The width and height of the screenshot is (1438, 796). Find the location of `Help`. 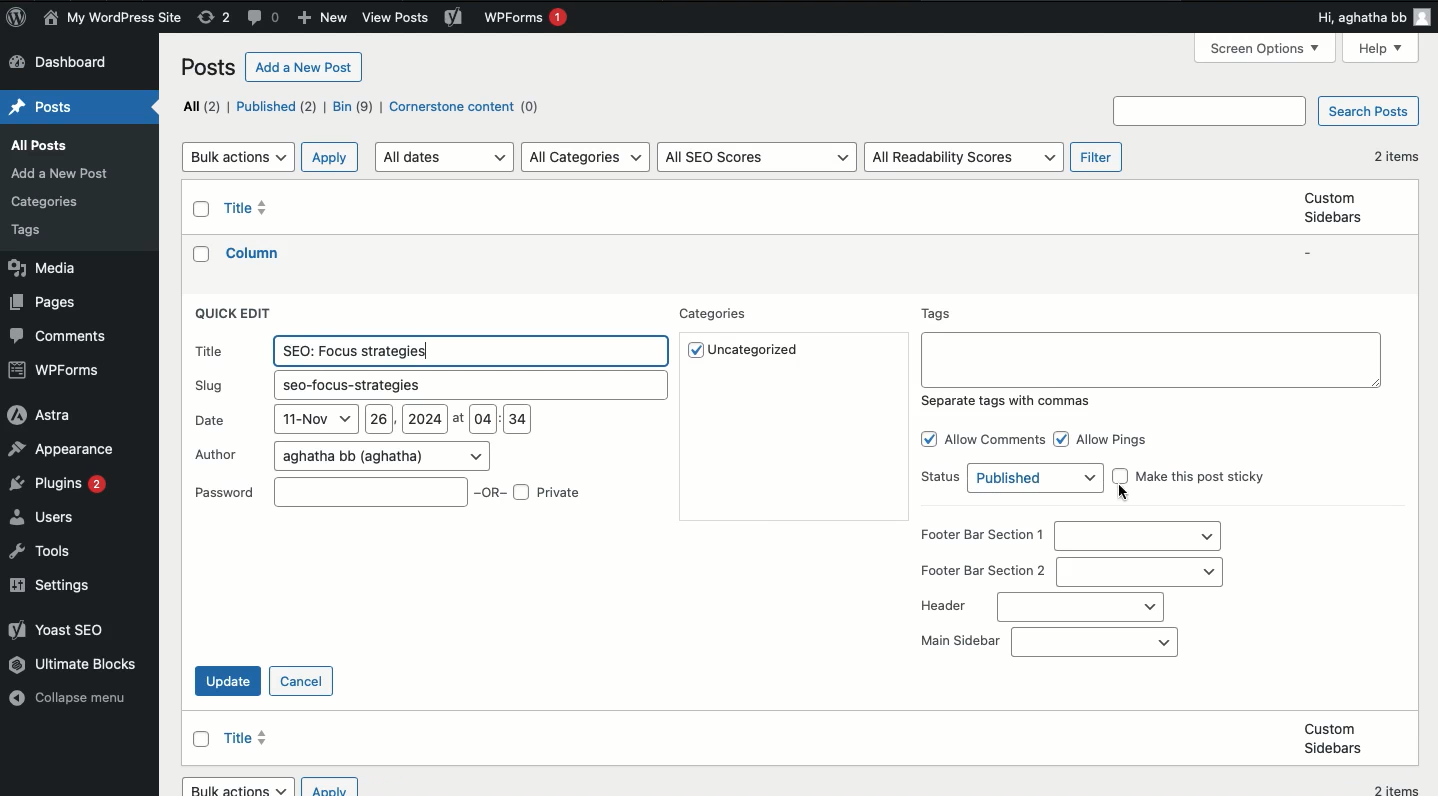

Help is located at coordinates (1382, 50).